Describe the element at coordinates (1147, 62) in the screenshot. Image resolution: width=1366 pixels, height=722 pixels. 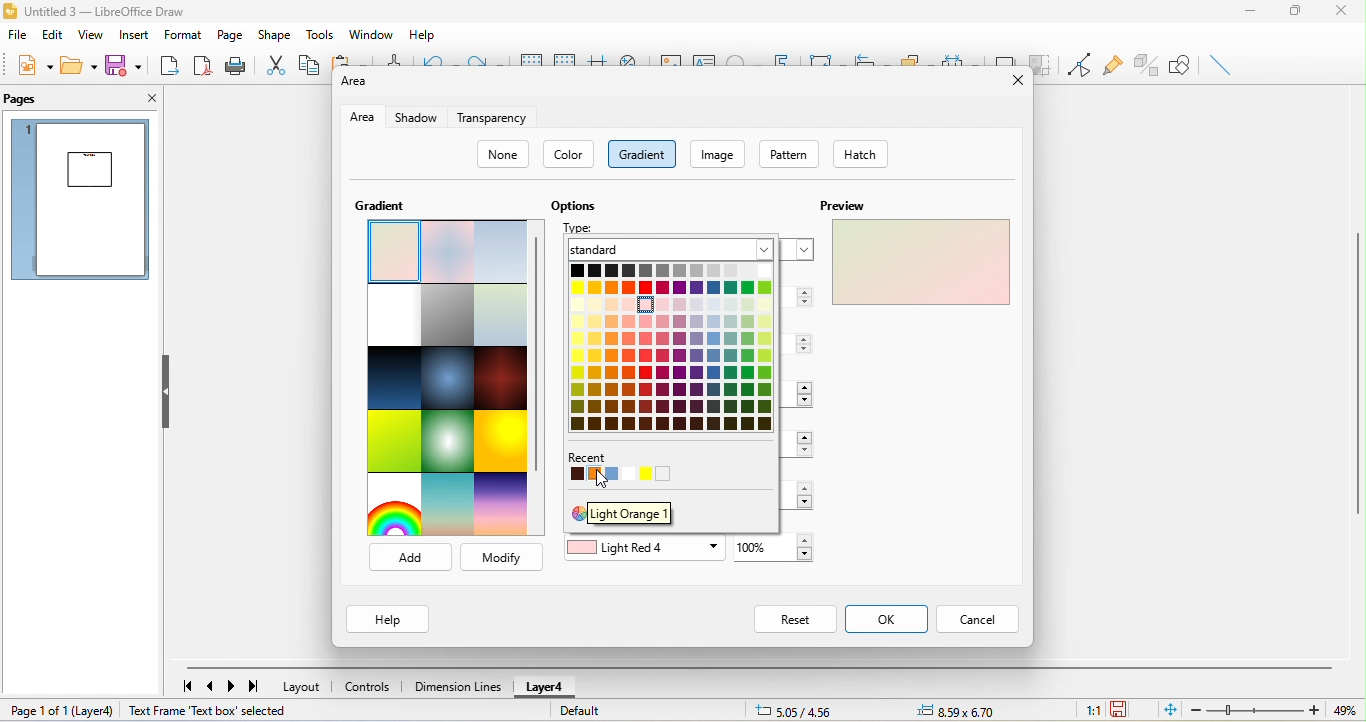
I see `toggle extrusion` at that location.